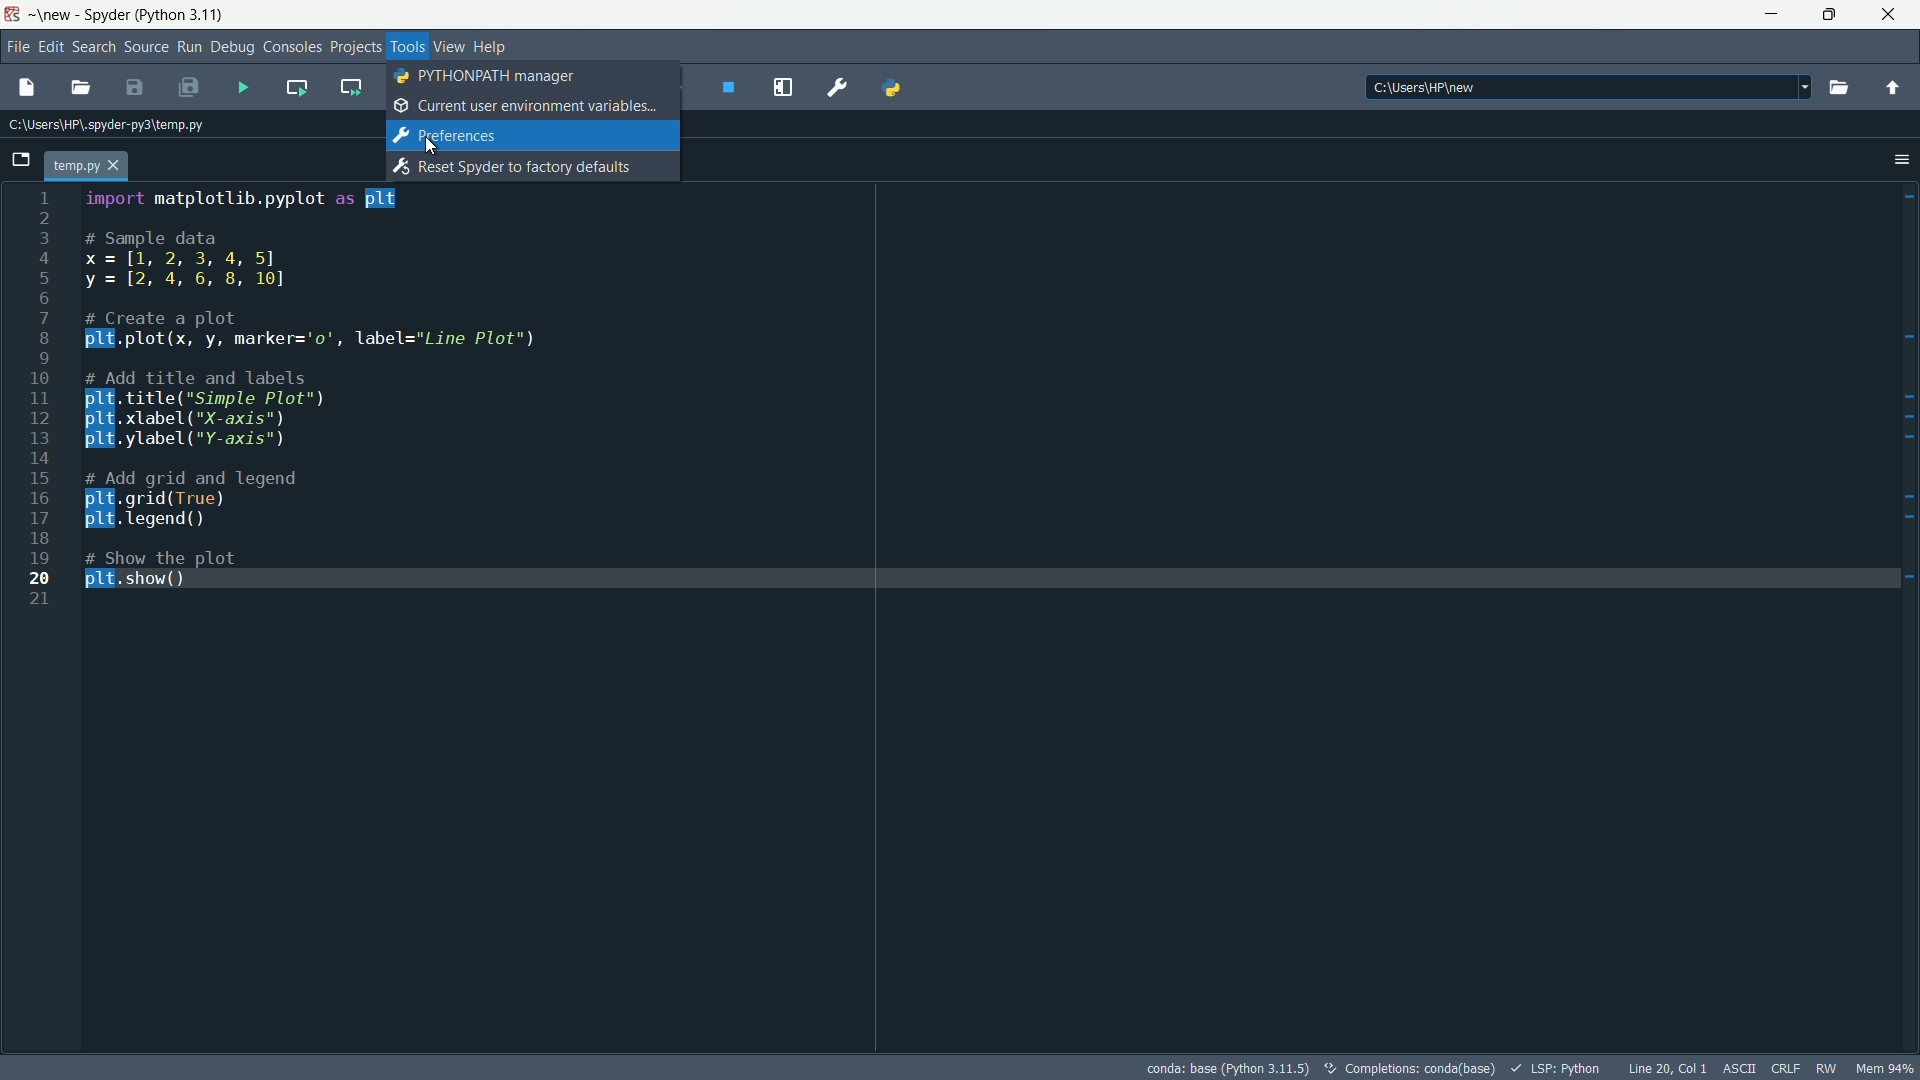 Image resolution: width=1920 pixels, height=1080 pixels. I want to click on python path manager, so click(889, 88).